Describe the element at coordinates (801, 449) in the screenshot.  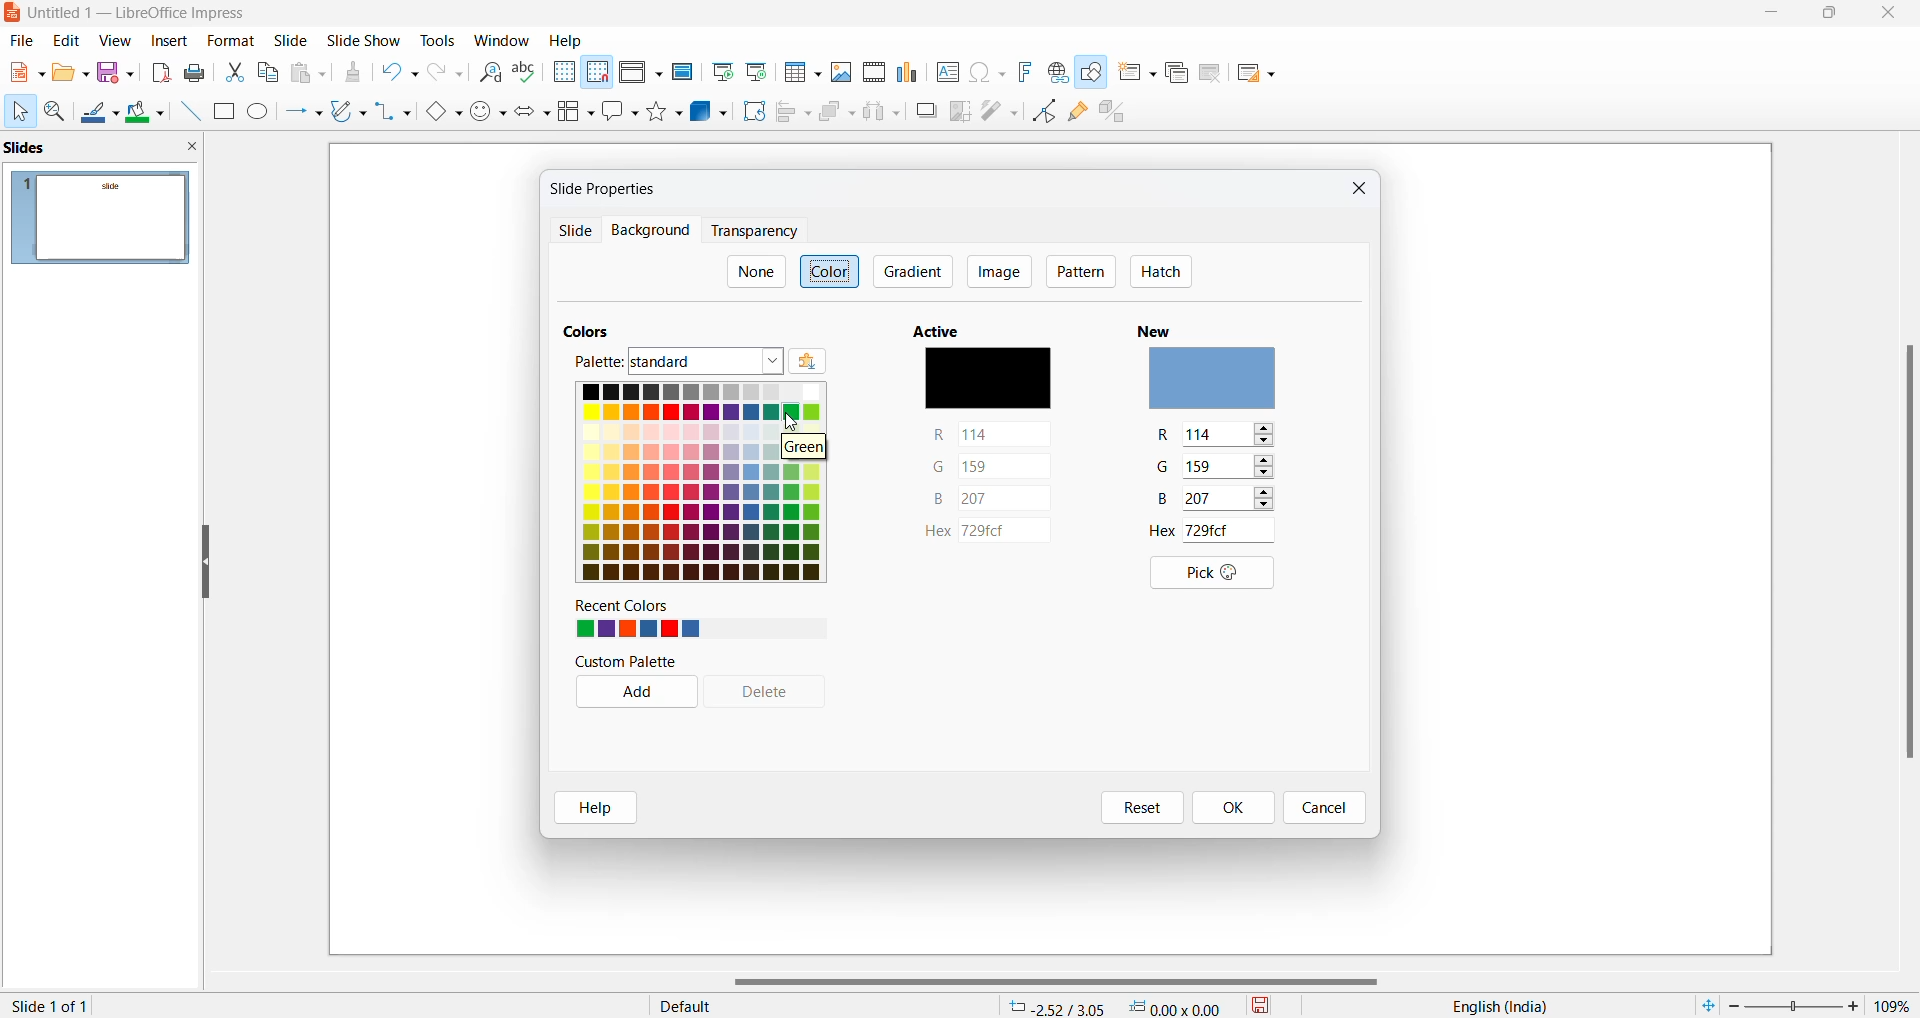
I see `hover text` at that location.